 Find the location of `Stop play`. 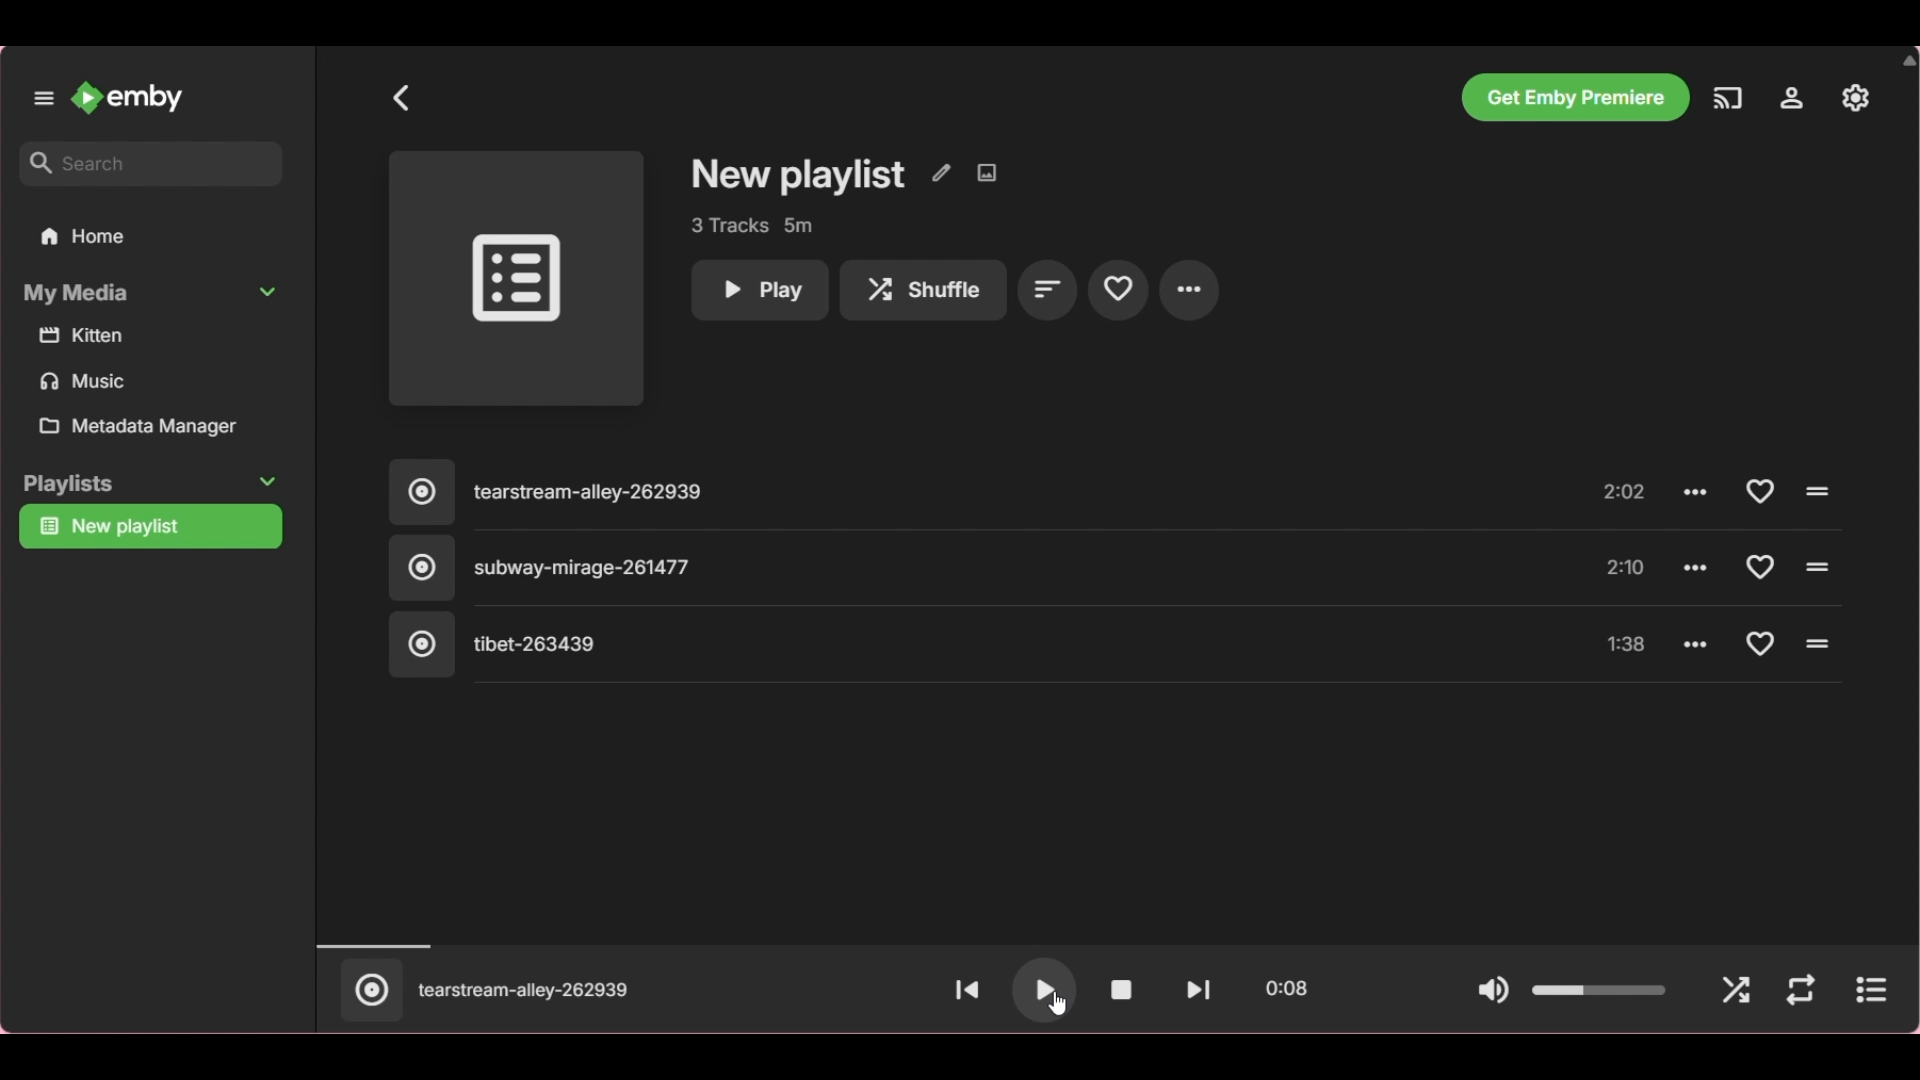

Stop play is located at coordinates (1121, 990).